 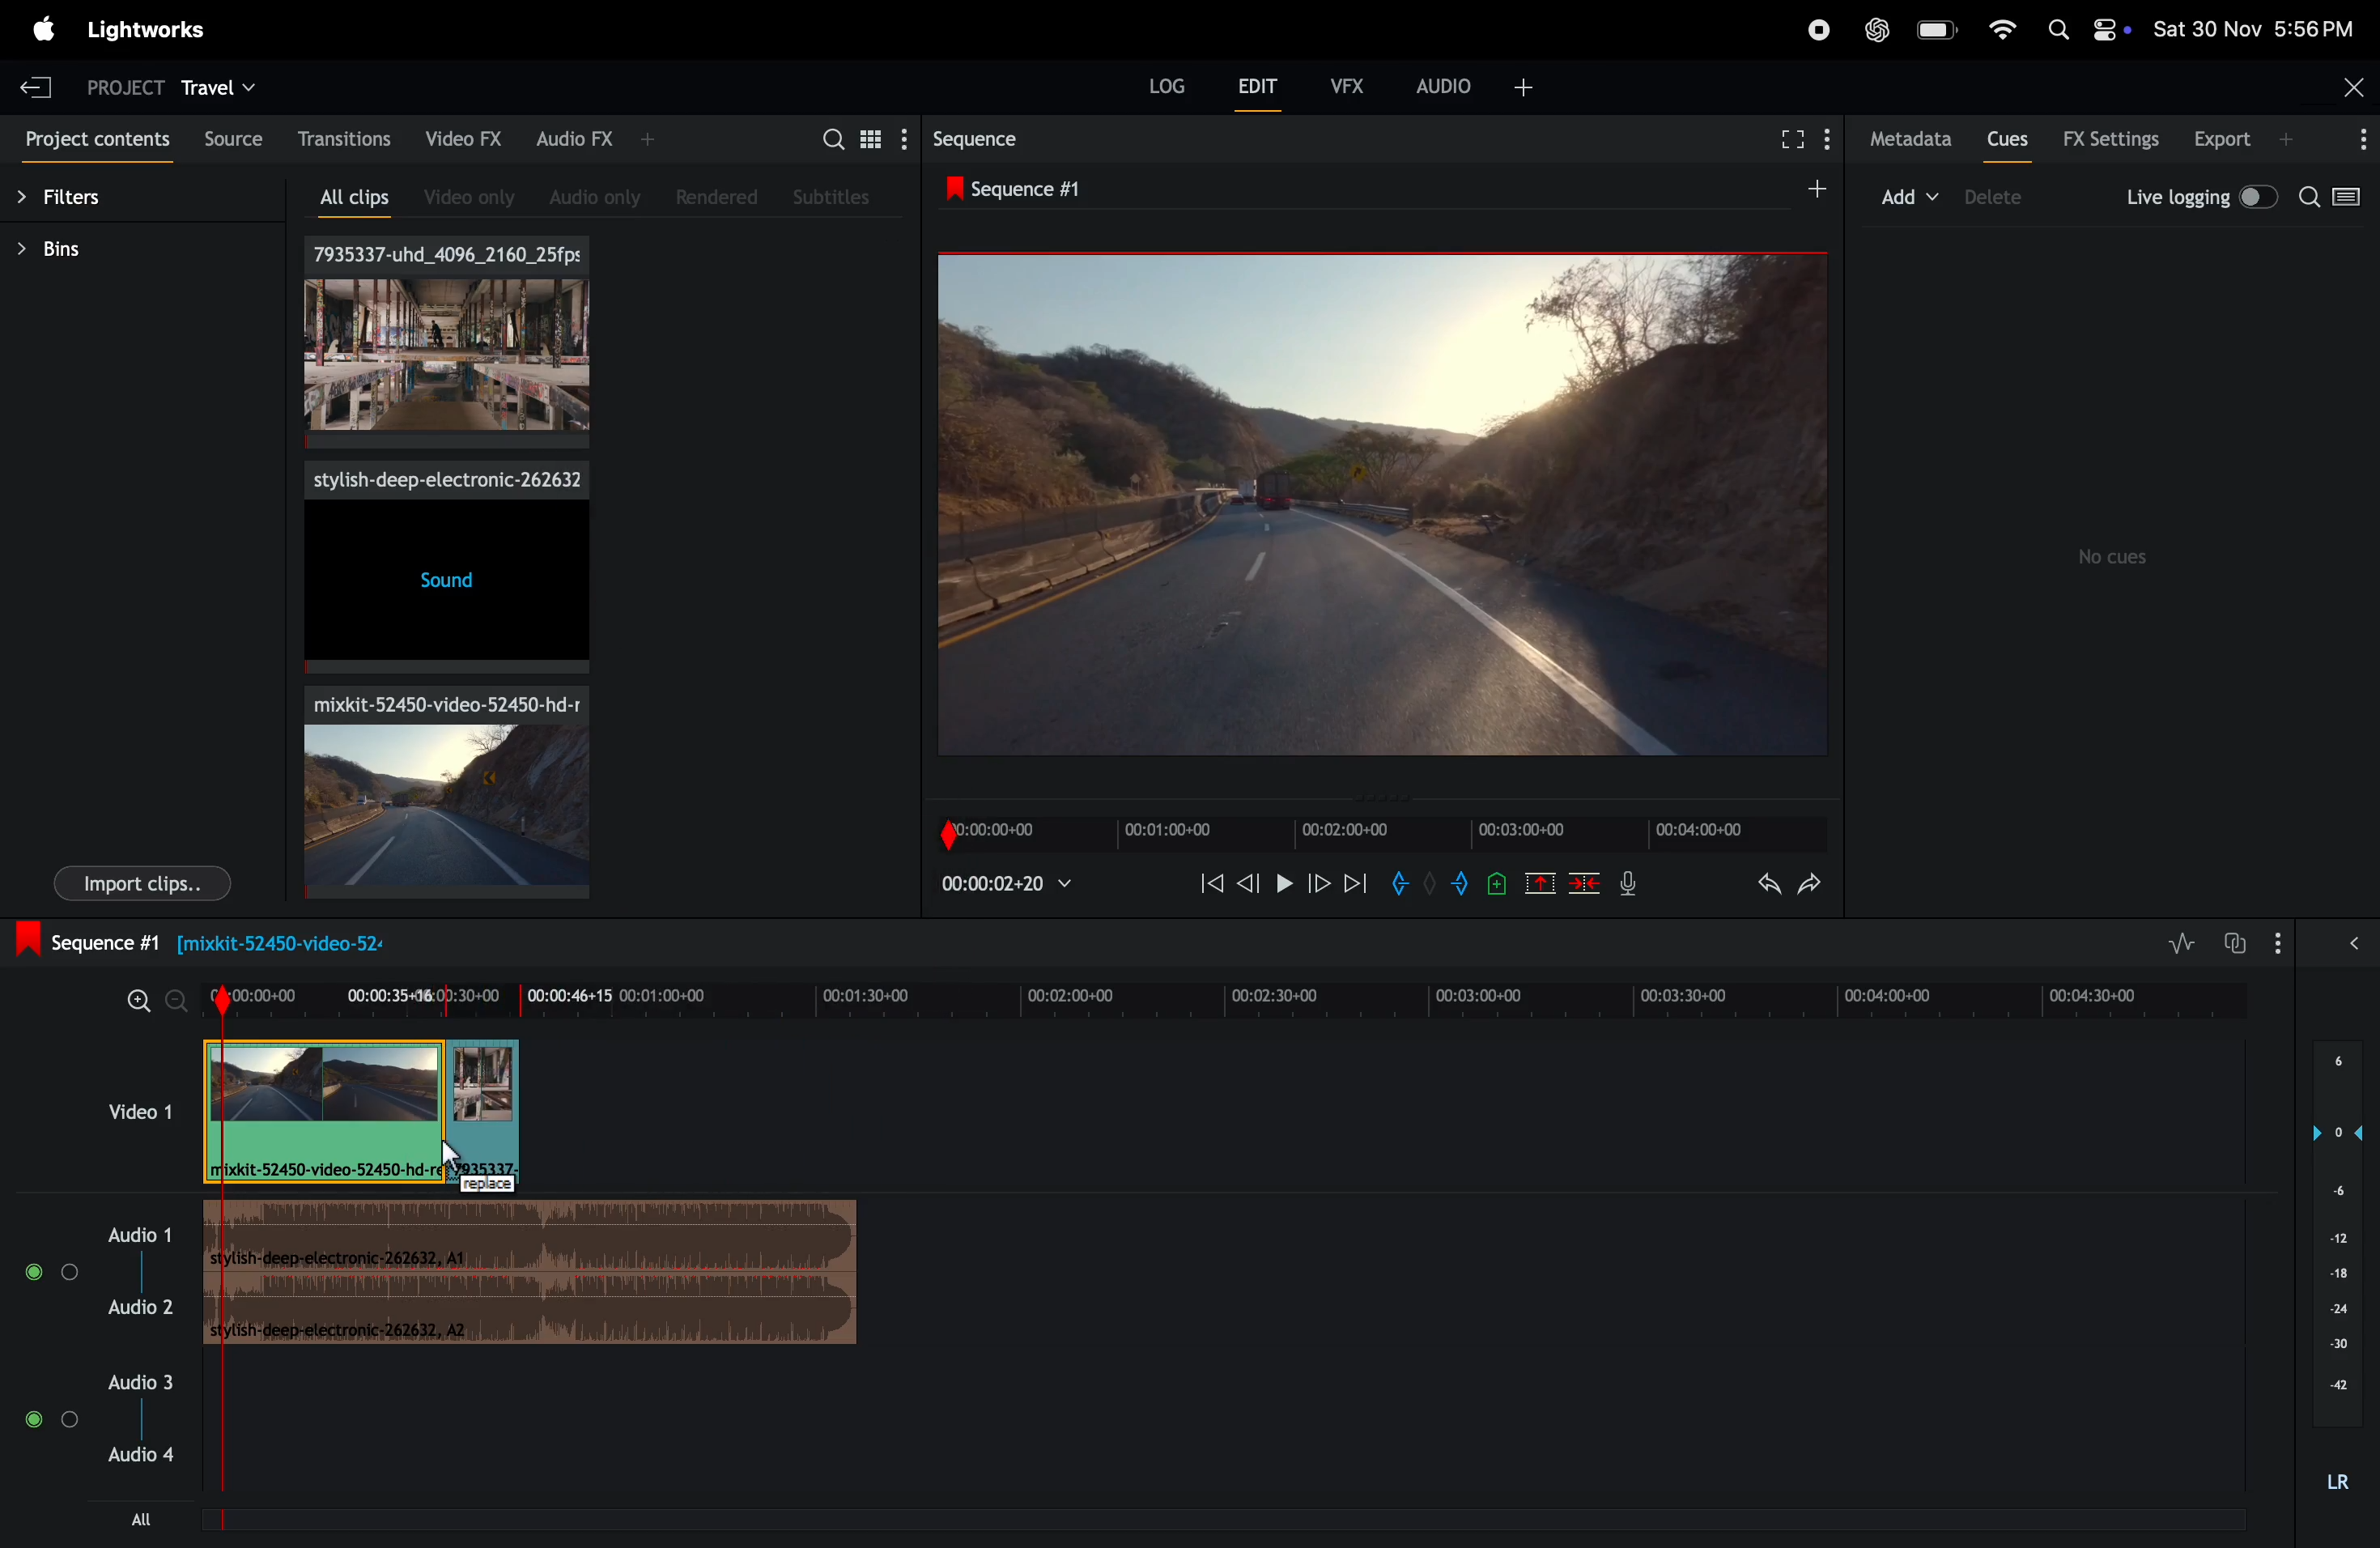 I want to click on audio only, so click(x=587, y=194).